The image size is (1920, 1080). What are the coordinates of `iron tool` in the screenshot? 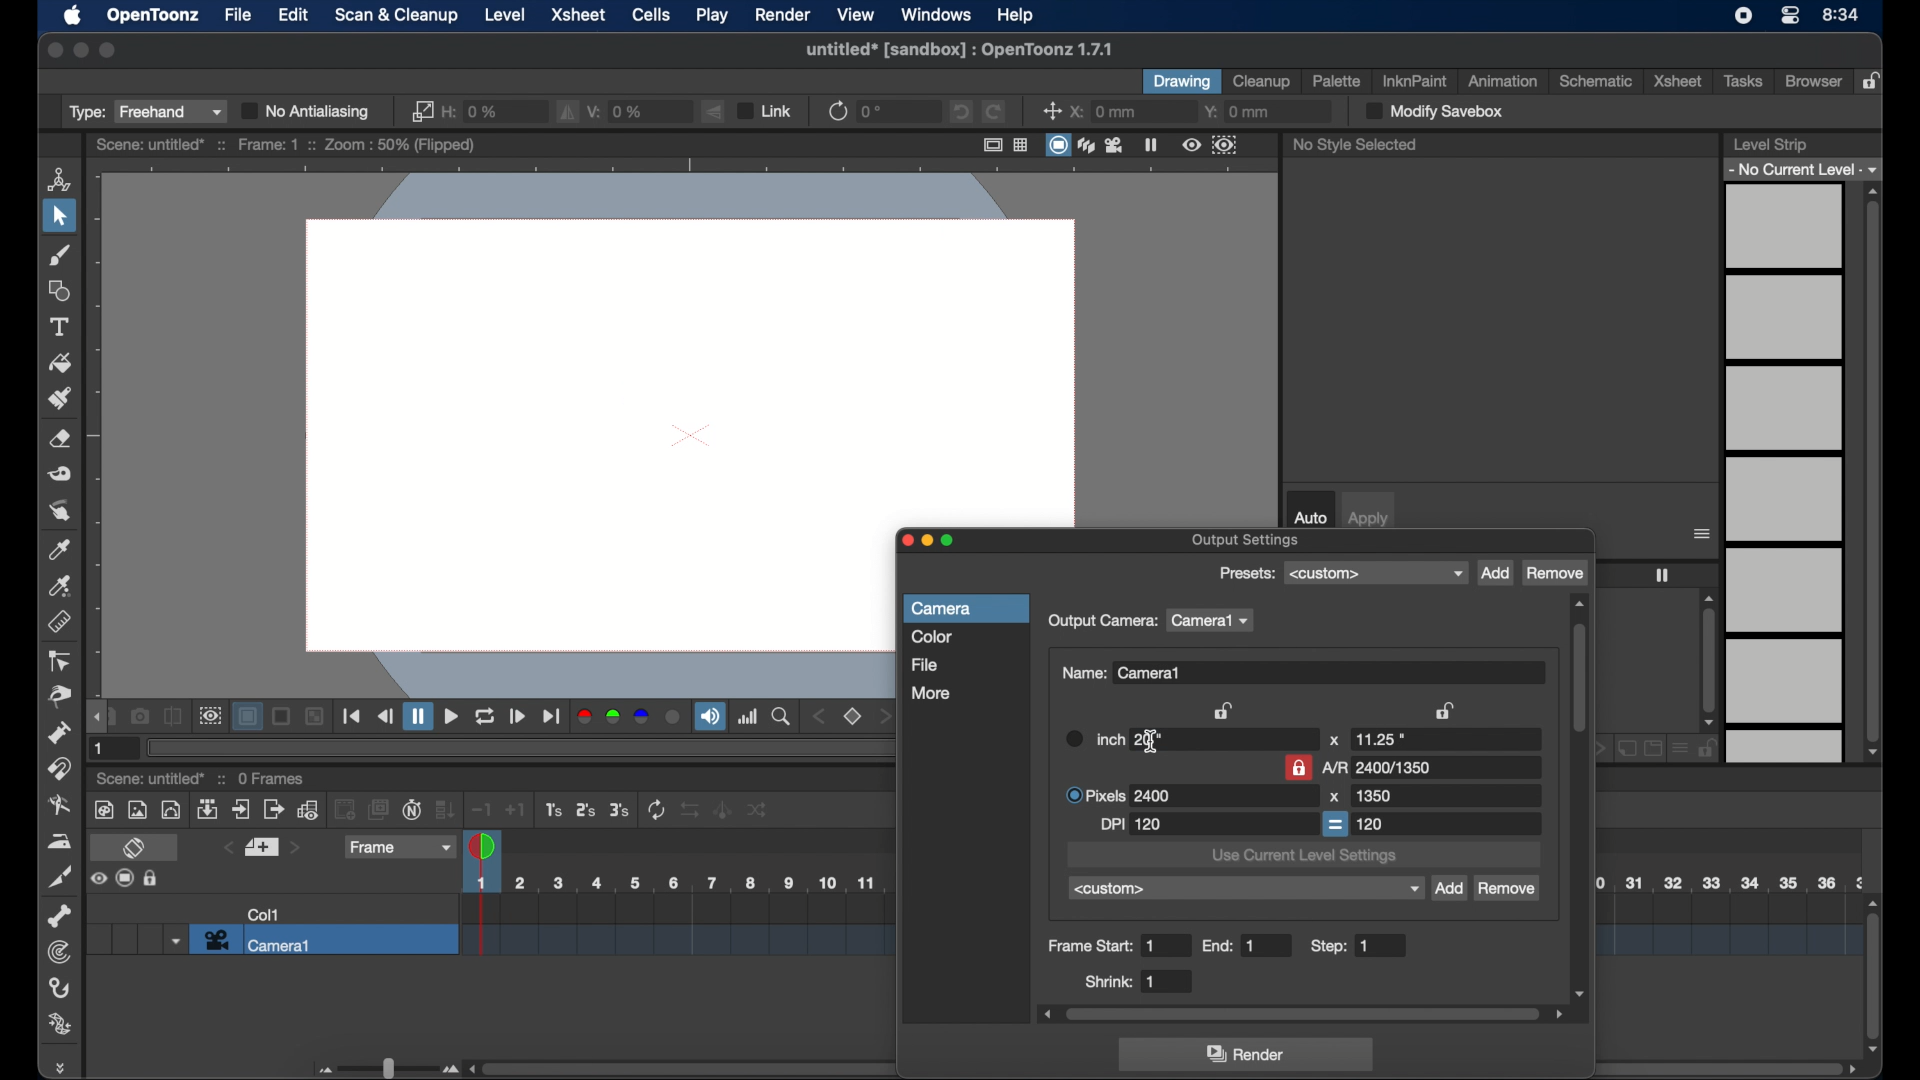 It's located at (59, 841).